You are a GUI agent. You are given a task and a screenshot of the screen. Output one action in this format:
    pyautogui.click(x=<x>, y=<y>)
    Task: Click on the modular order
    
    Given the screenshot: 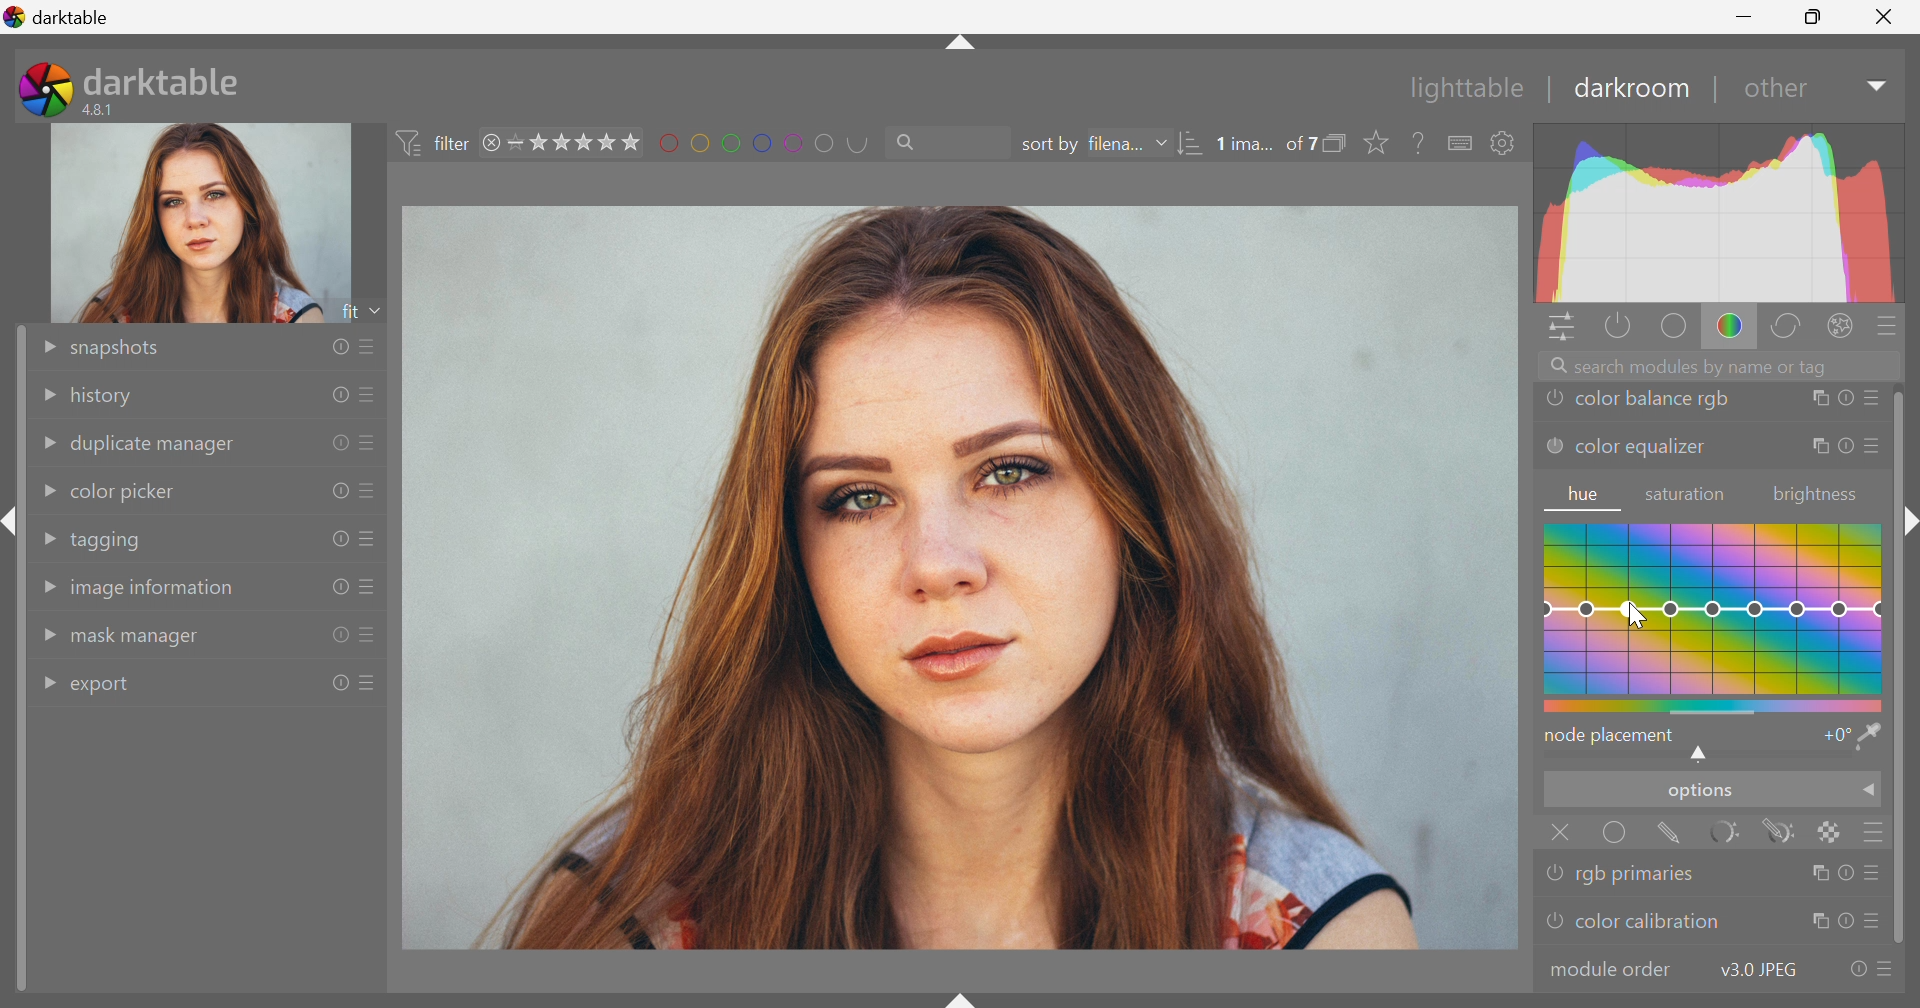 What is the action you would take?
    pyautogui.click(x=1612, y=968)
    